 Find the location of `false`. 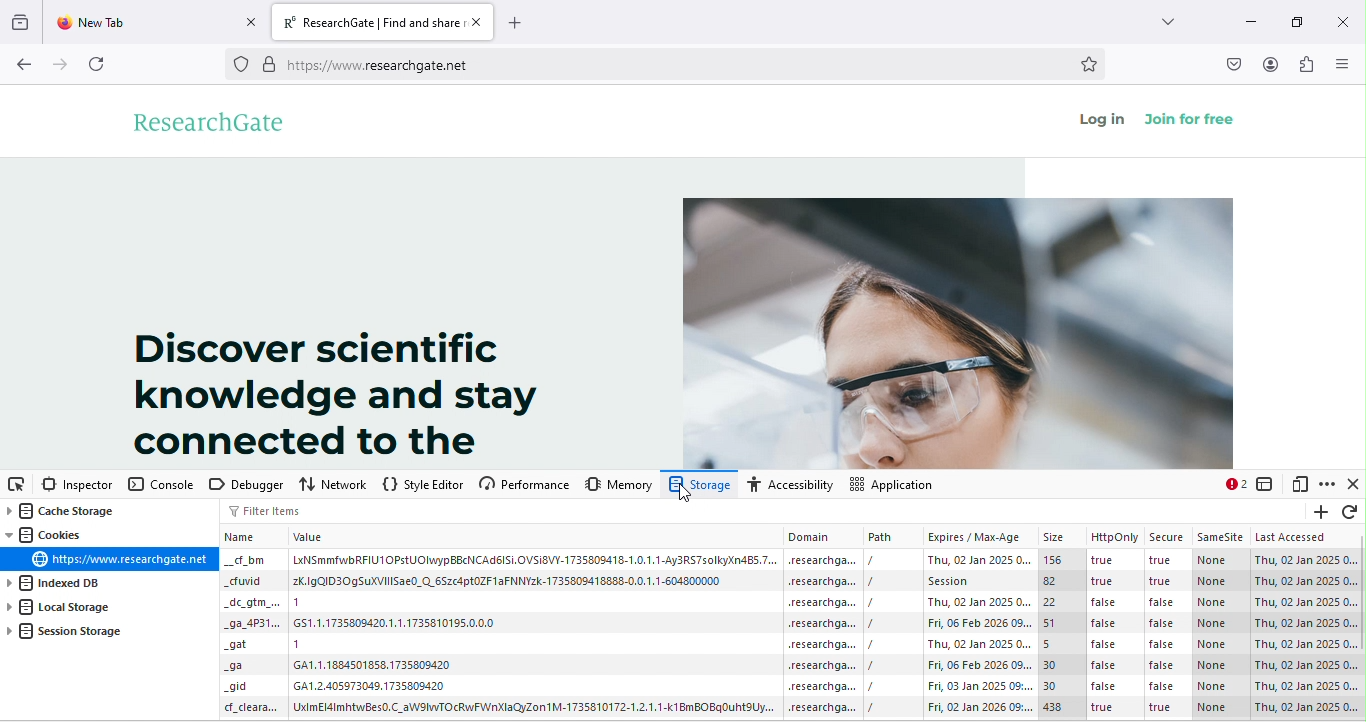

false is located at coordinates (1167, 603).